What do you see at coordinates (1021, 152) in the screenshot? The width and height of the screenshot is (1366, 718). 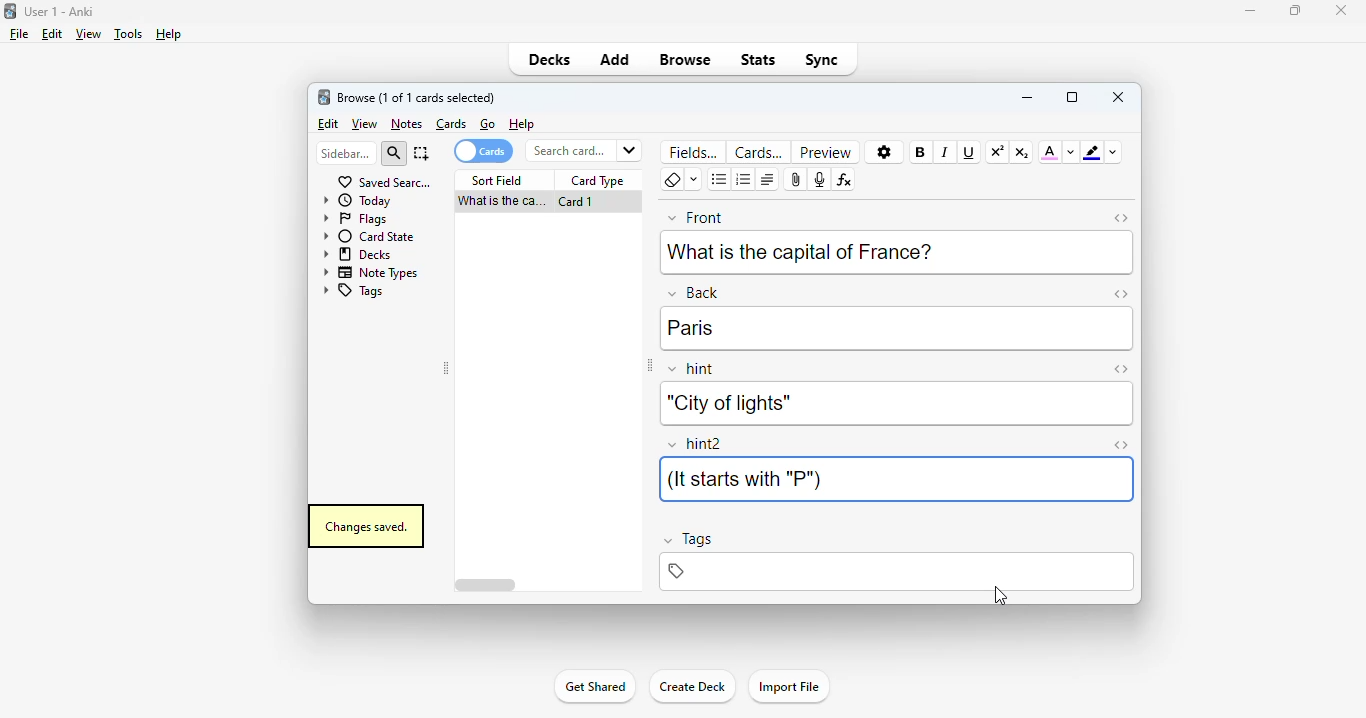 I see `subscript` at bounding box center [1021, 152].